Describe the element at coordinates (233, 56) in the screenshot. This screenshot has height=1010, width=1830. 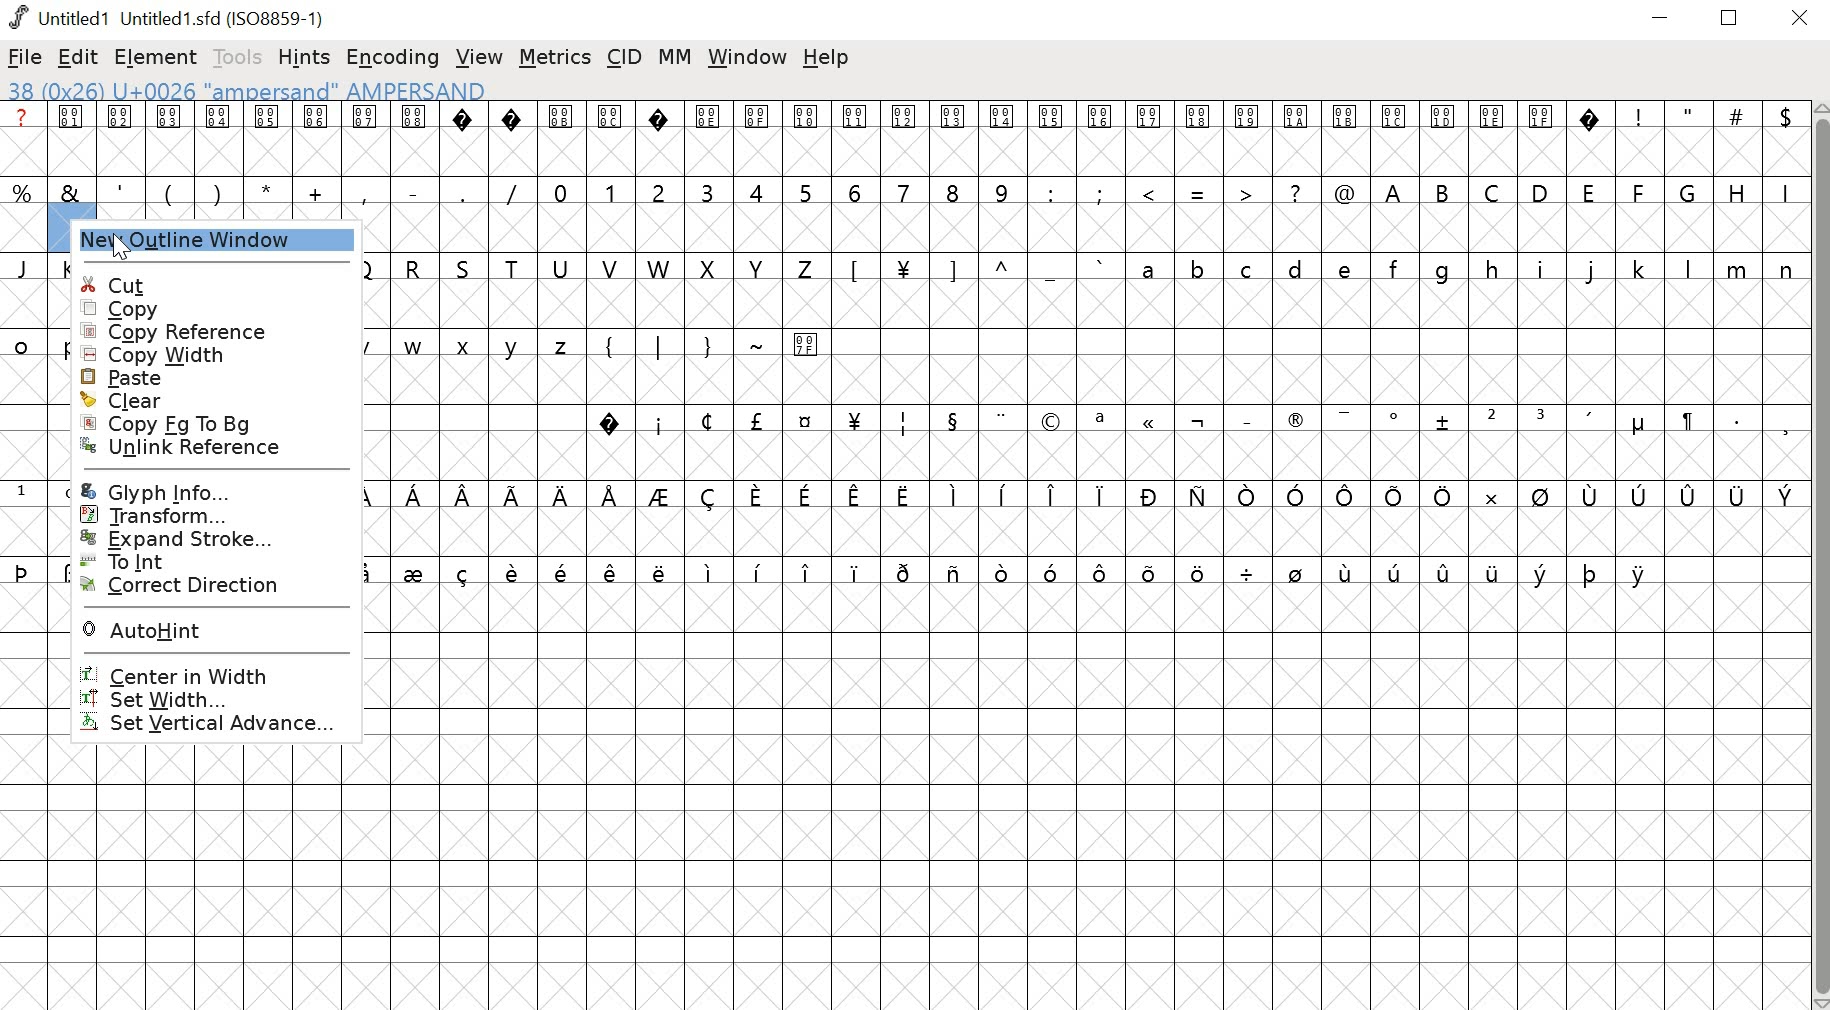
I see `tools` at that location.